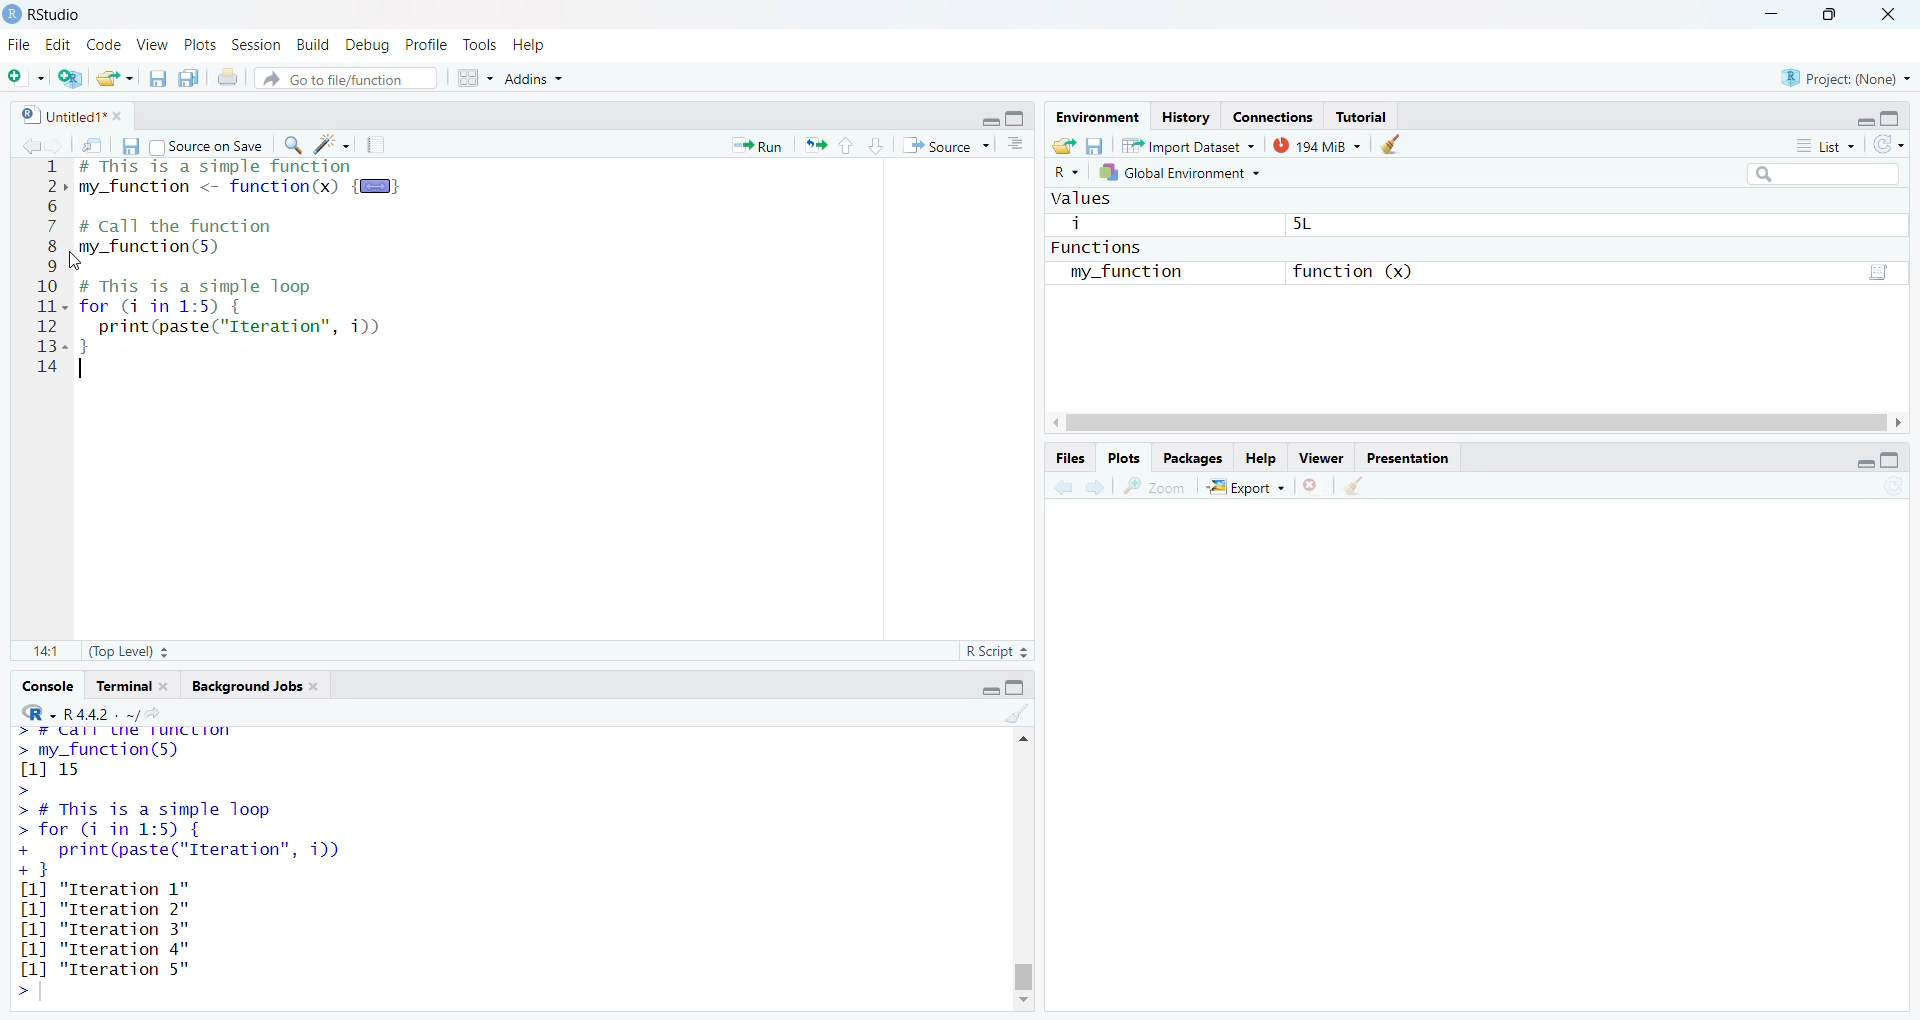 The image size is (1920, 1020). What do you see at coordinates (1859, 117) in the screenshot?
I see `minimize` at bounding box center [1859, 117].